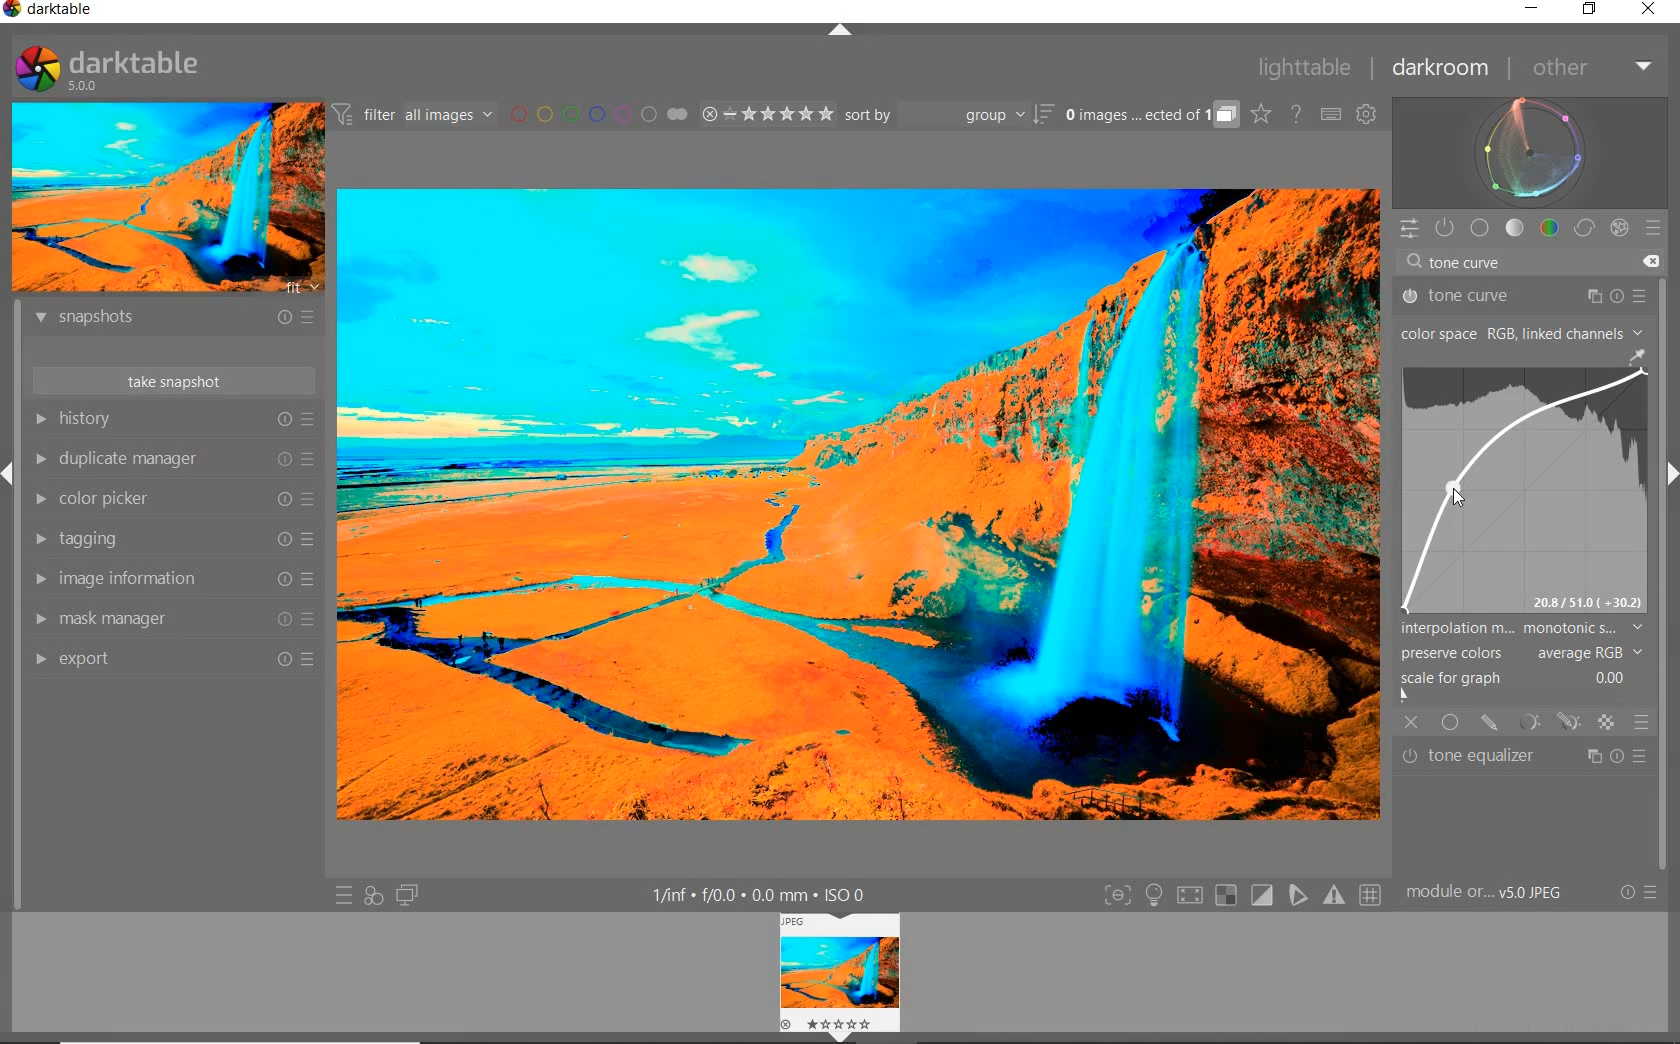 The image size is (1680, 1044). Describe the element at coordinates (767, 113) in the screenshot. I see `RANGE RATING OF SELECTED IMAGES` at that location.